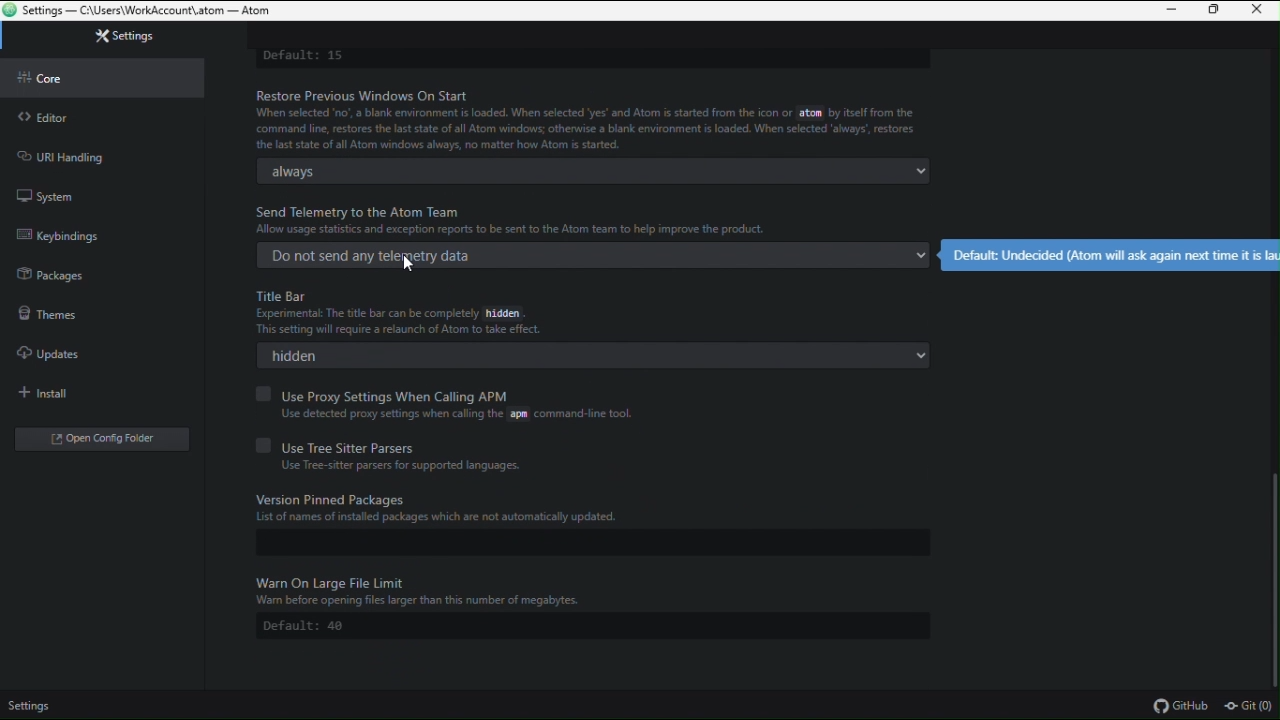 Image resolution: width=1280 pixels, height=720 pixels. I want to click on system, so click(110, 196).